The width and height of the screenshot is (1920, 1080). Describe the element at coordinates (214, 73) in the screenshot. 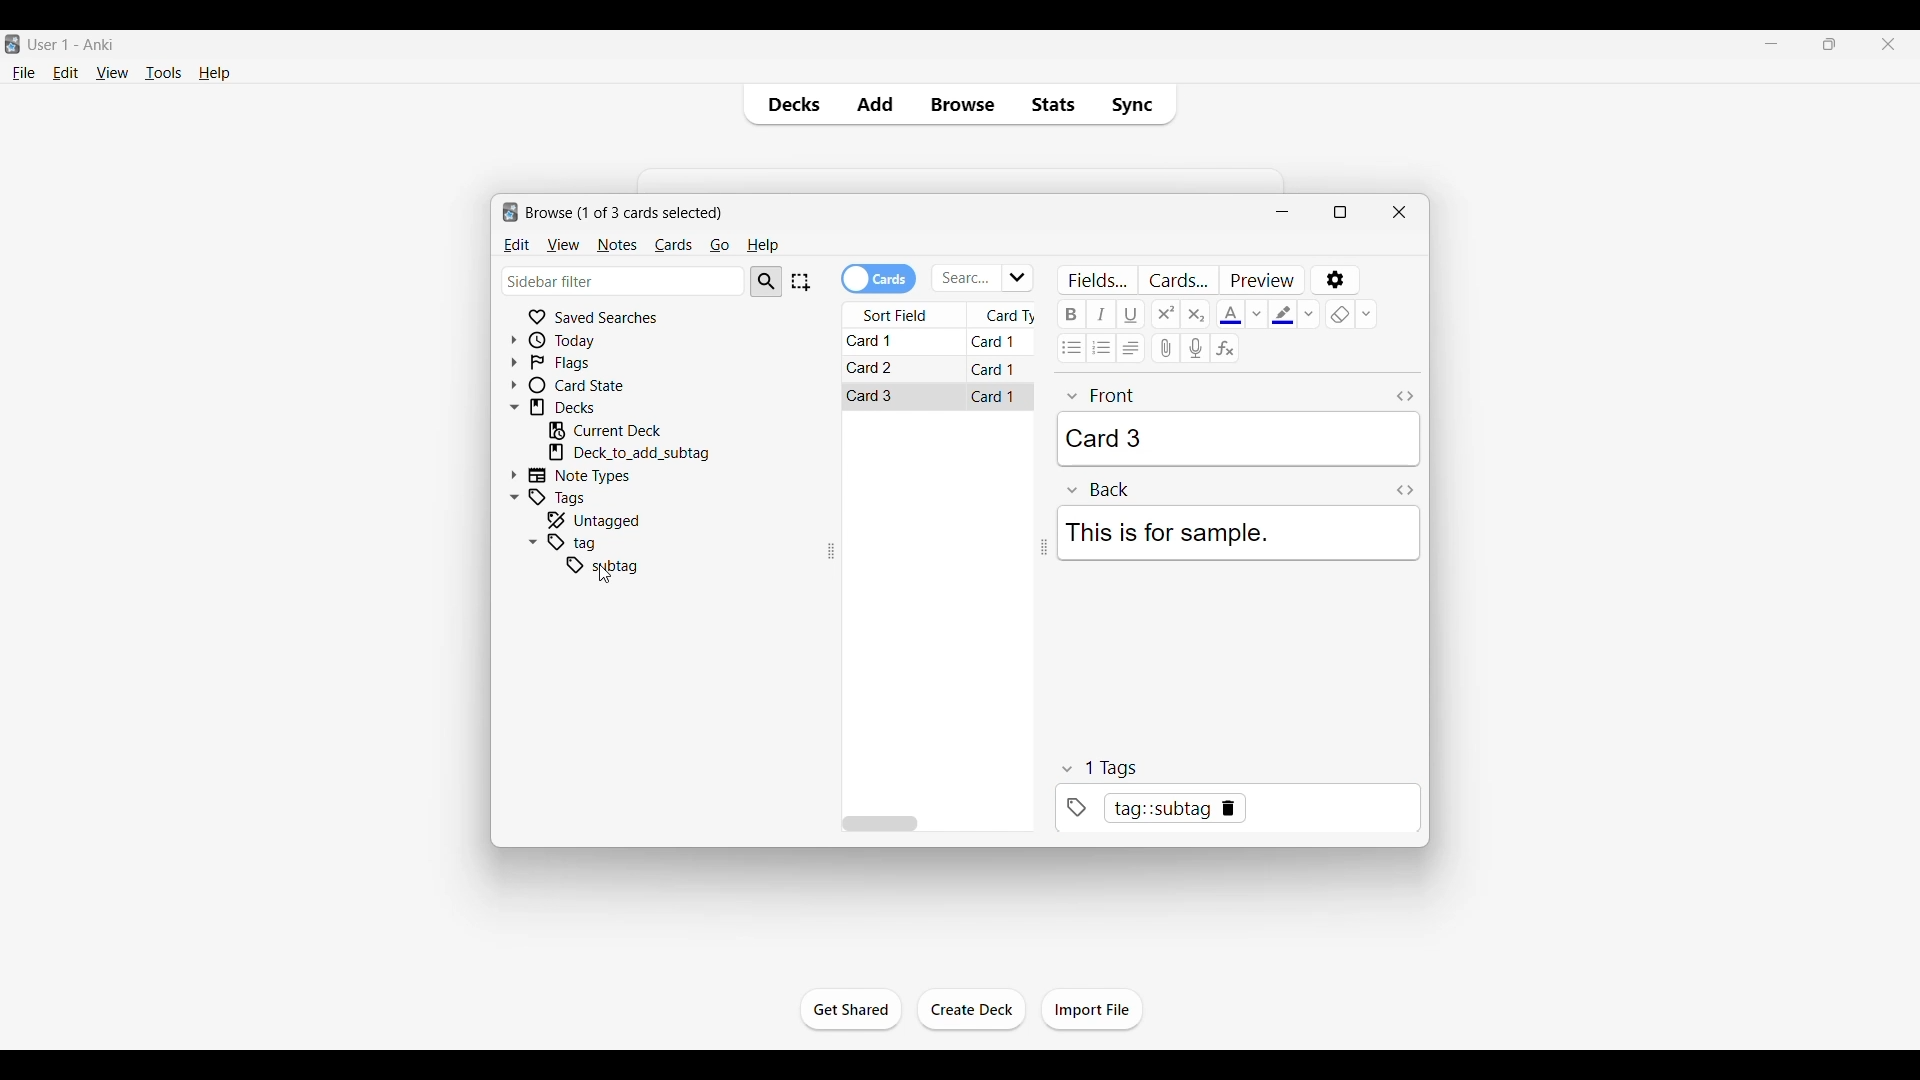

I see `Help menu` at that location.